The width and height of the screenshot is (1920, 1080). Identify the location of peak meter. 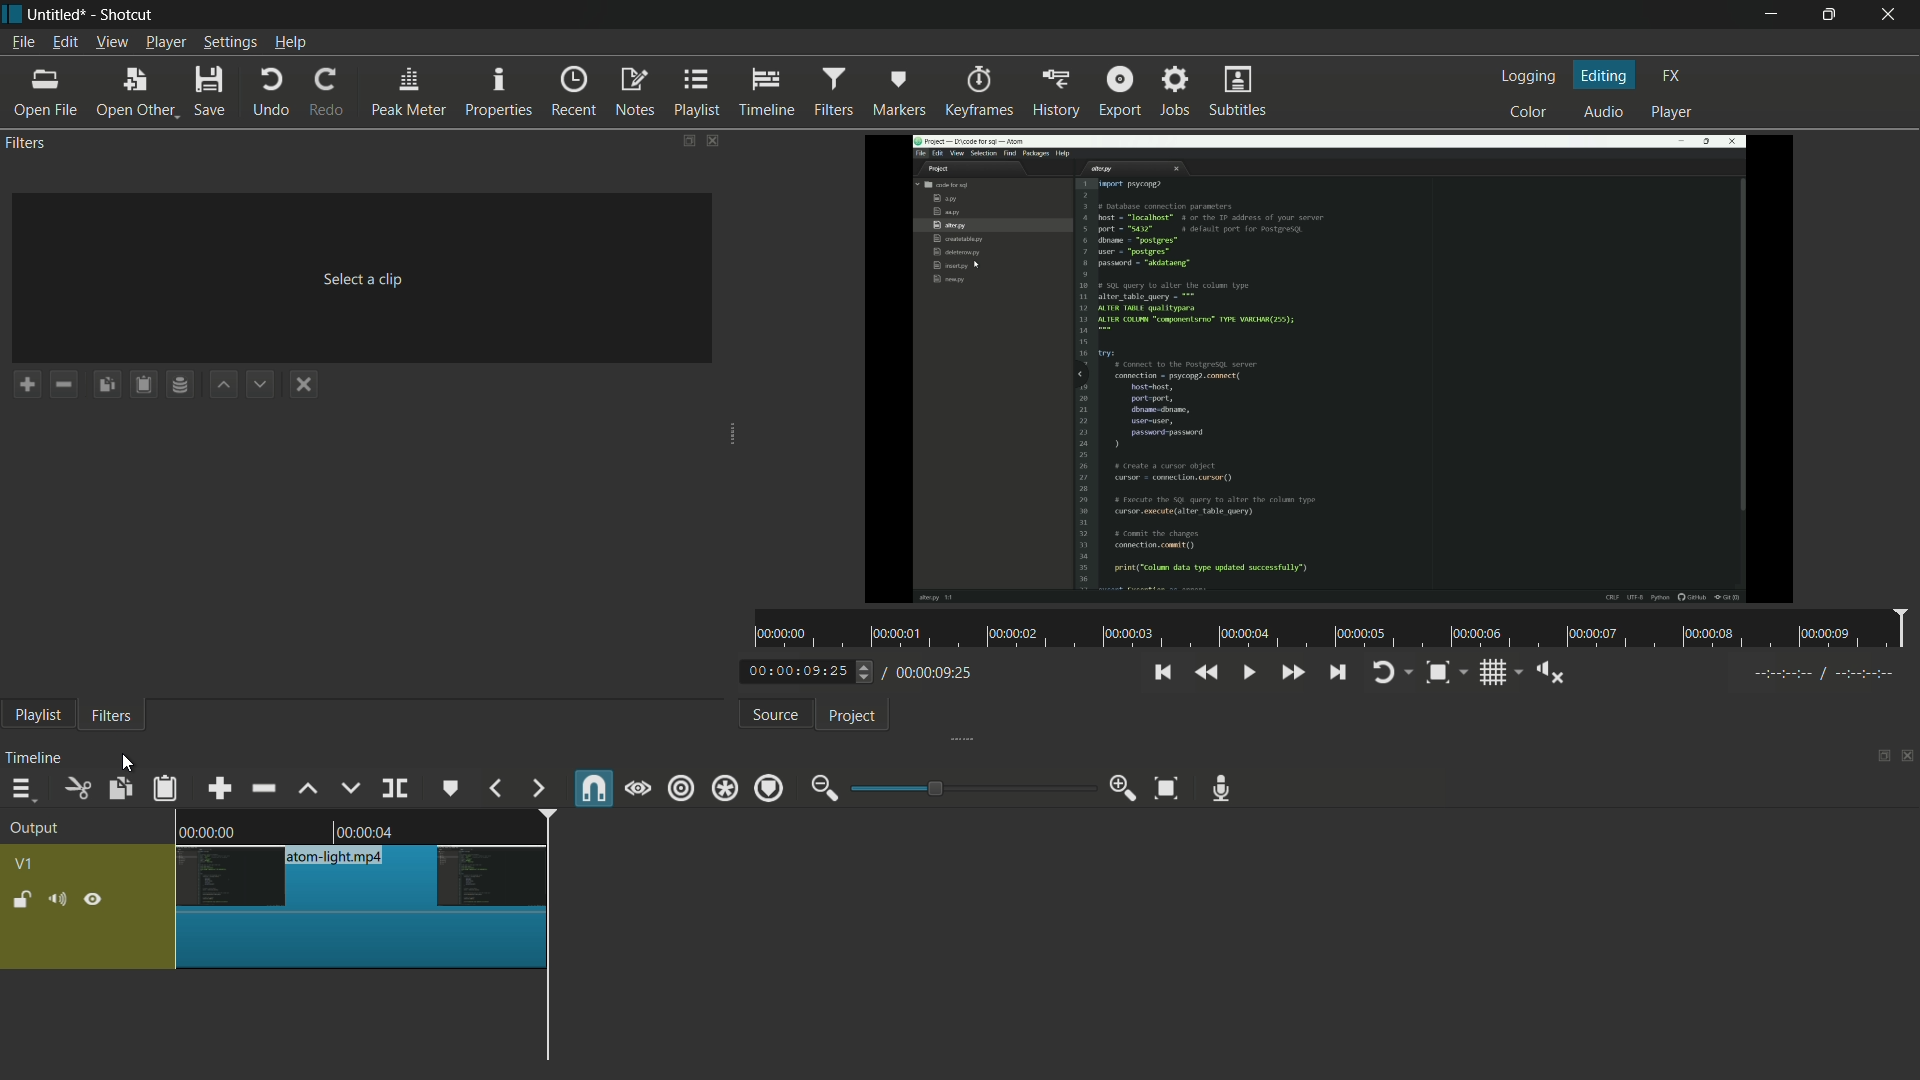
(409, 93).